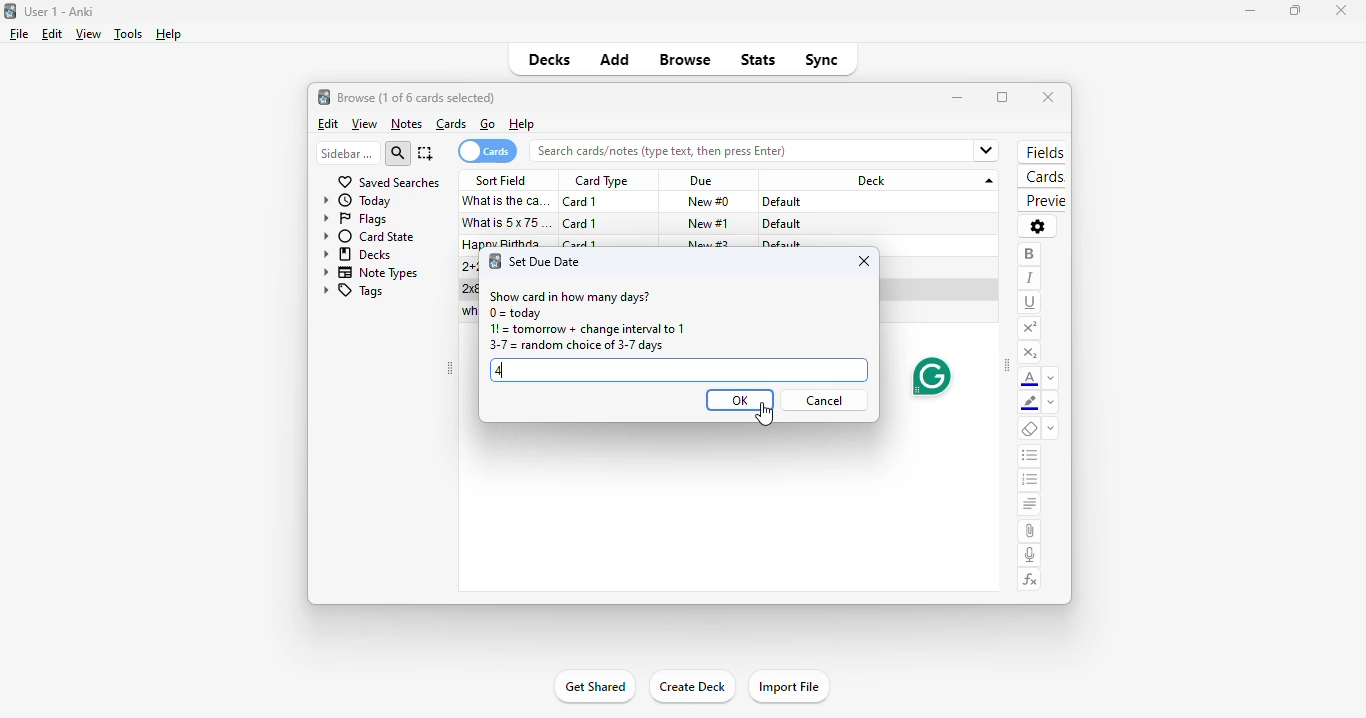 Image resolution: width=1366 pixels, height=718 pixels. What do you see at coordinates (1030, 404) in the screenshot?
I see `text highlighting color` at bounding box center [1030, 404].